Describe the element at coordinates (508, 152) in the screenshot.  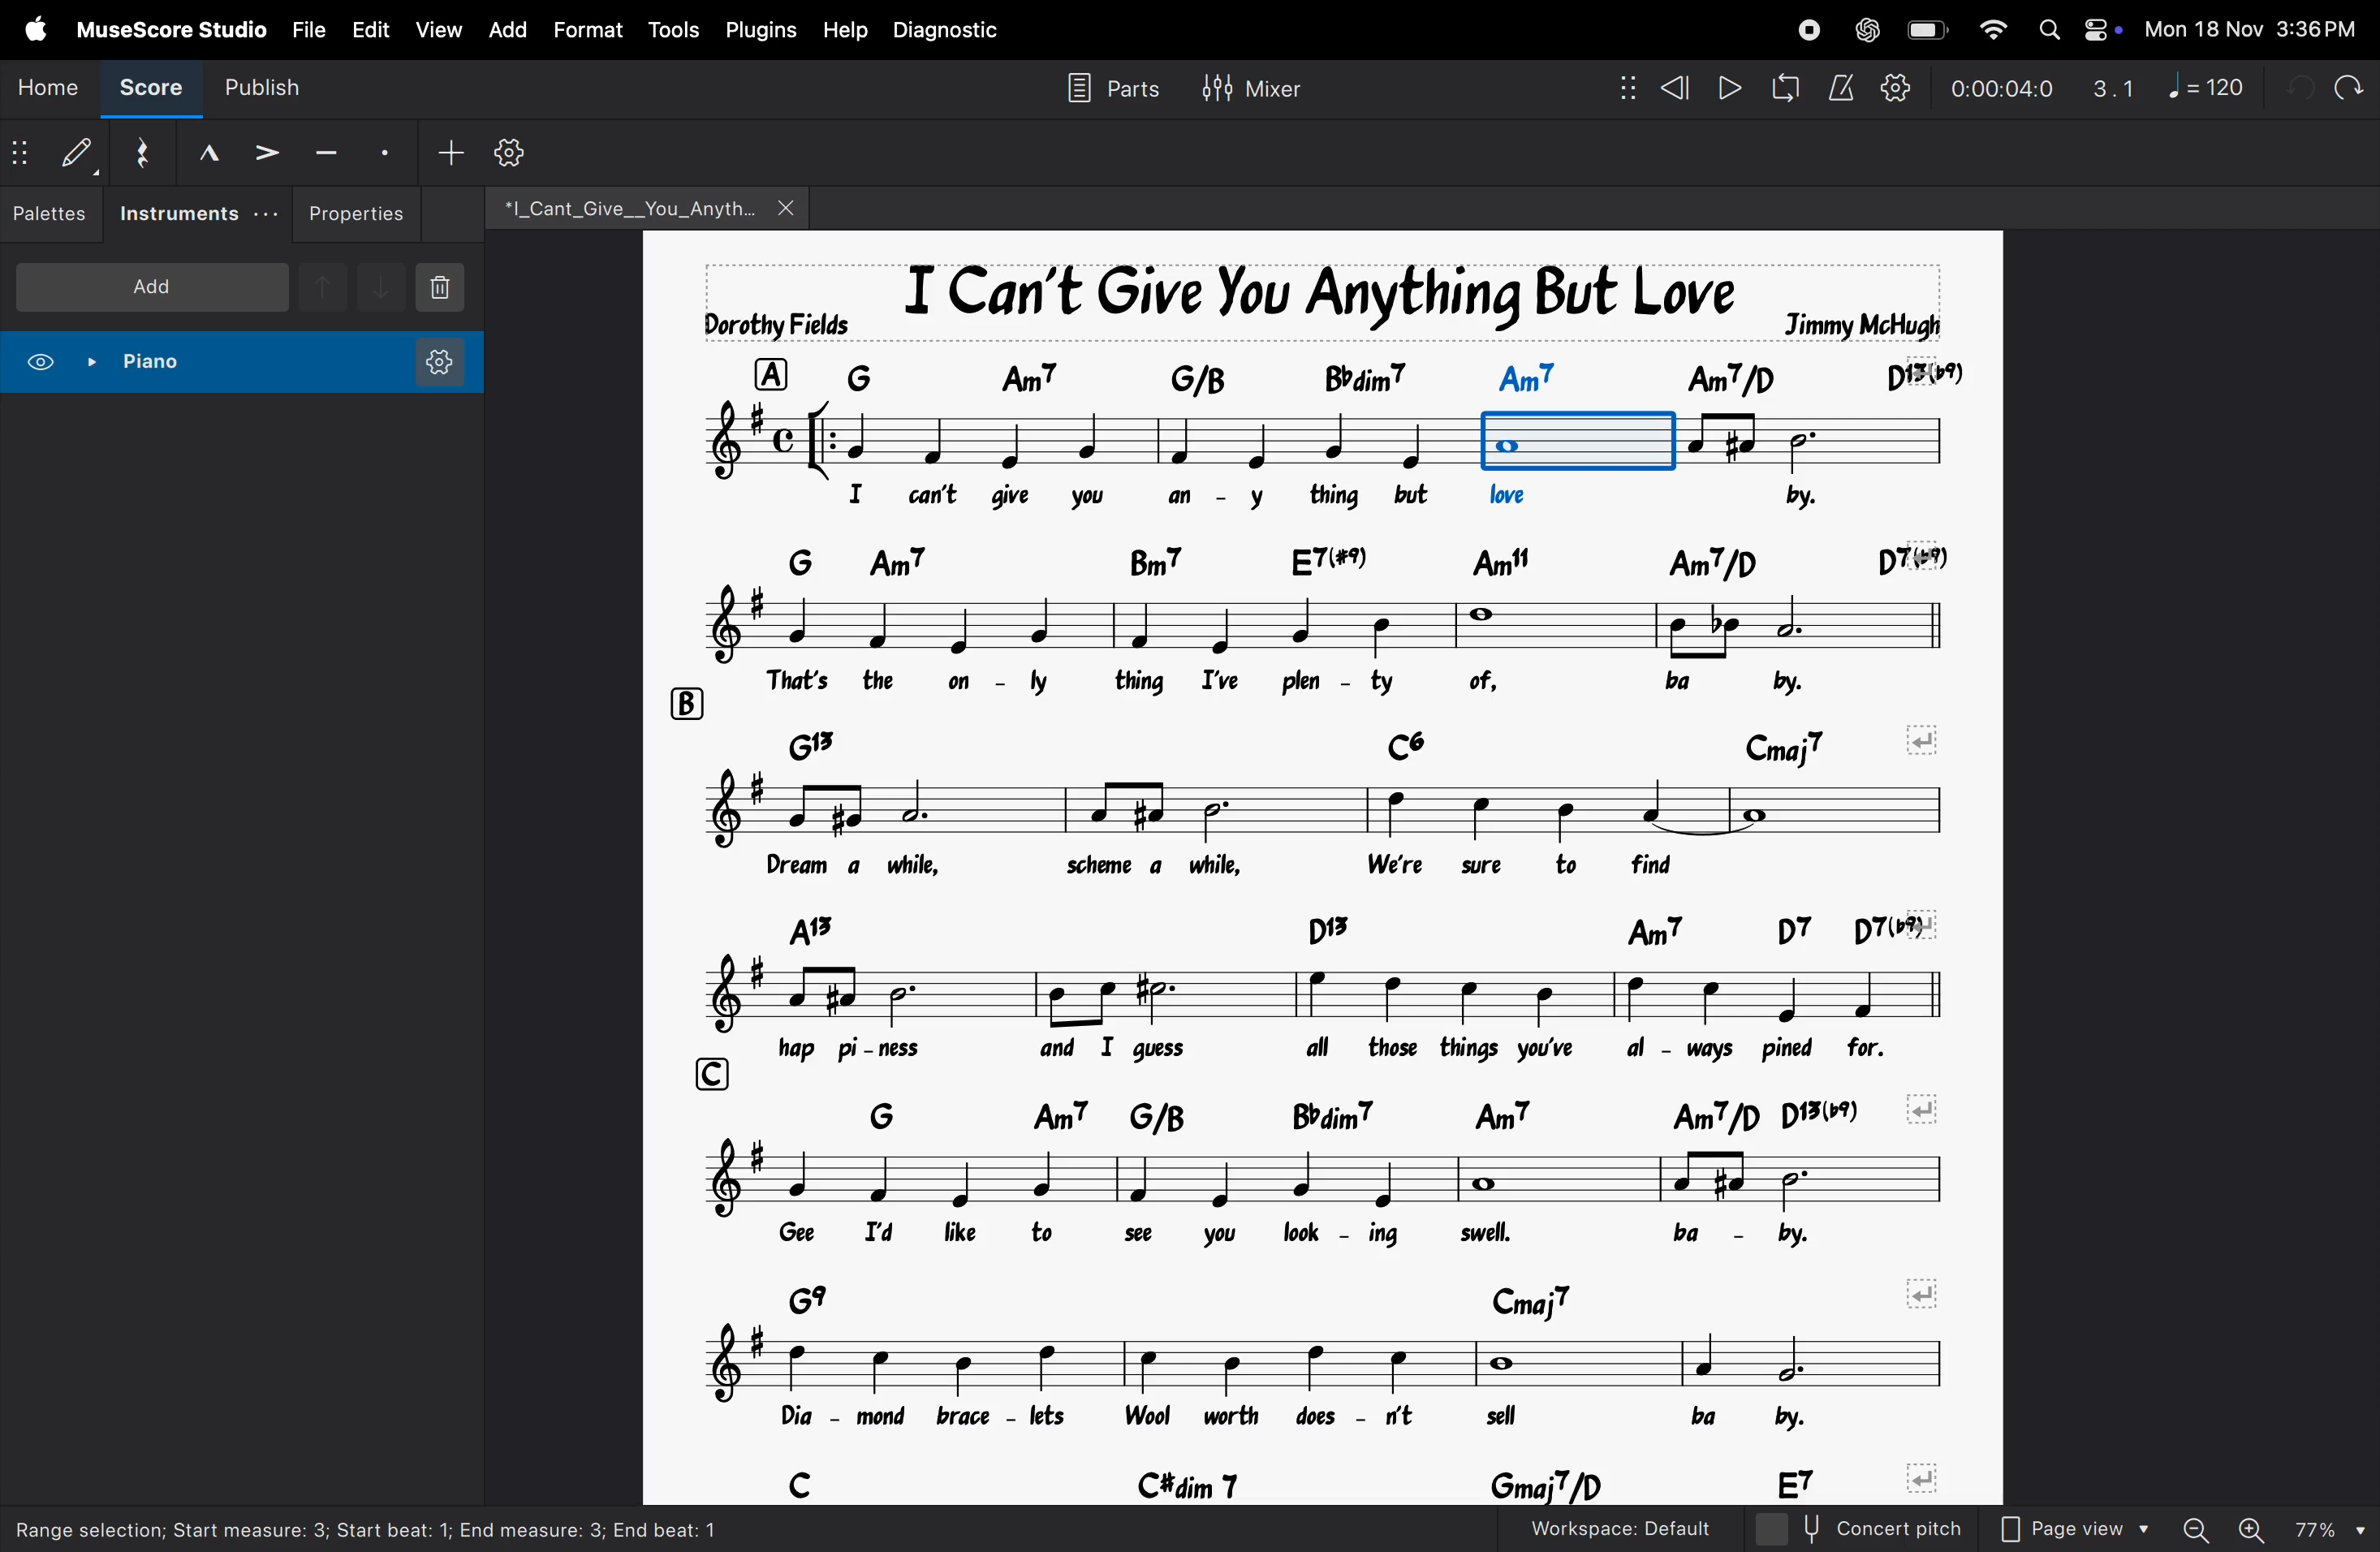
I see `settings` at that location.